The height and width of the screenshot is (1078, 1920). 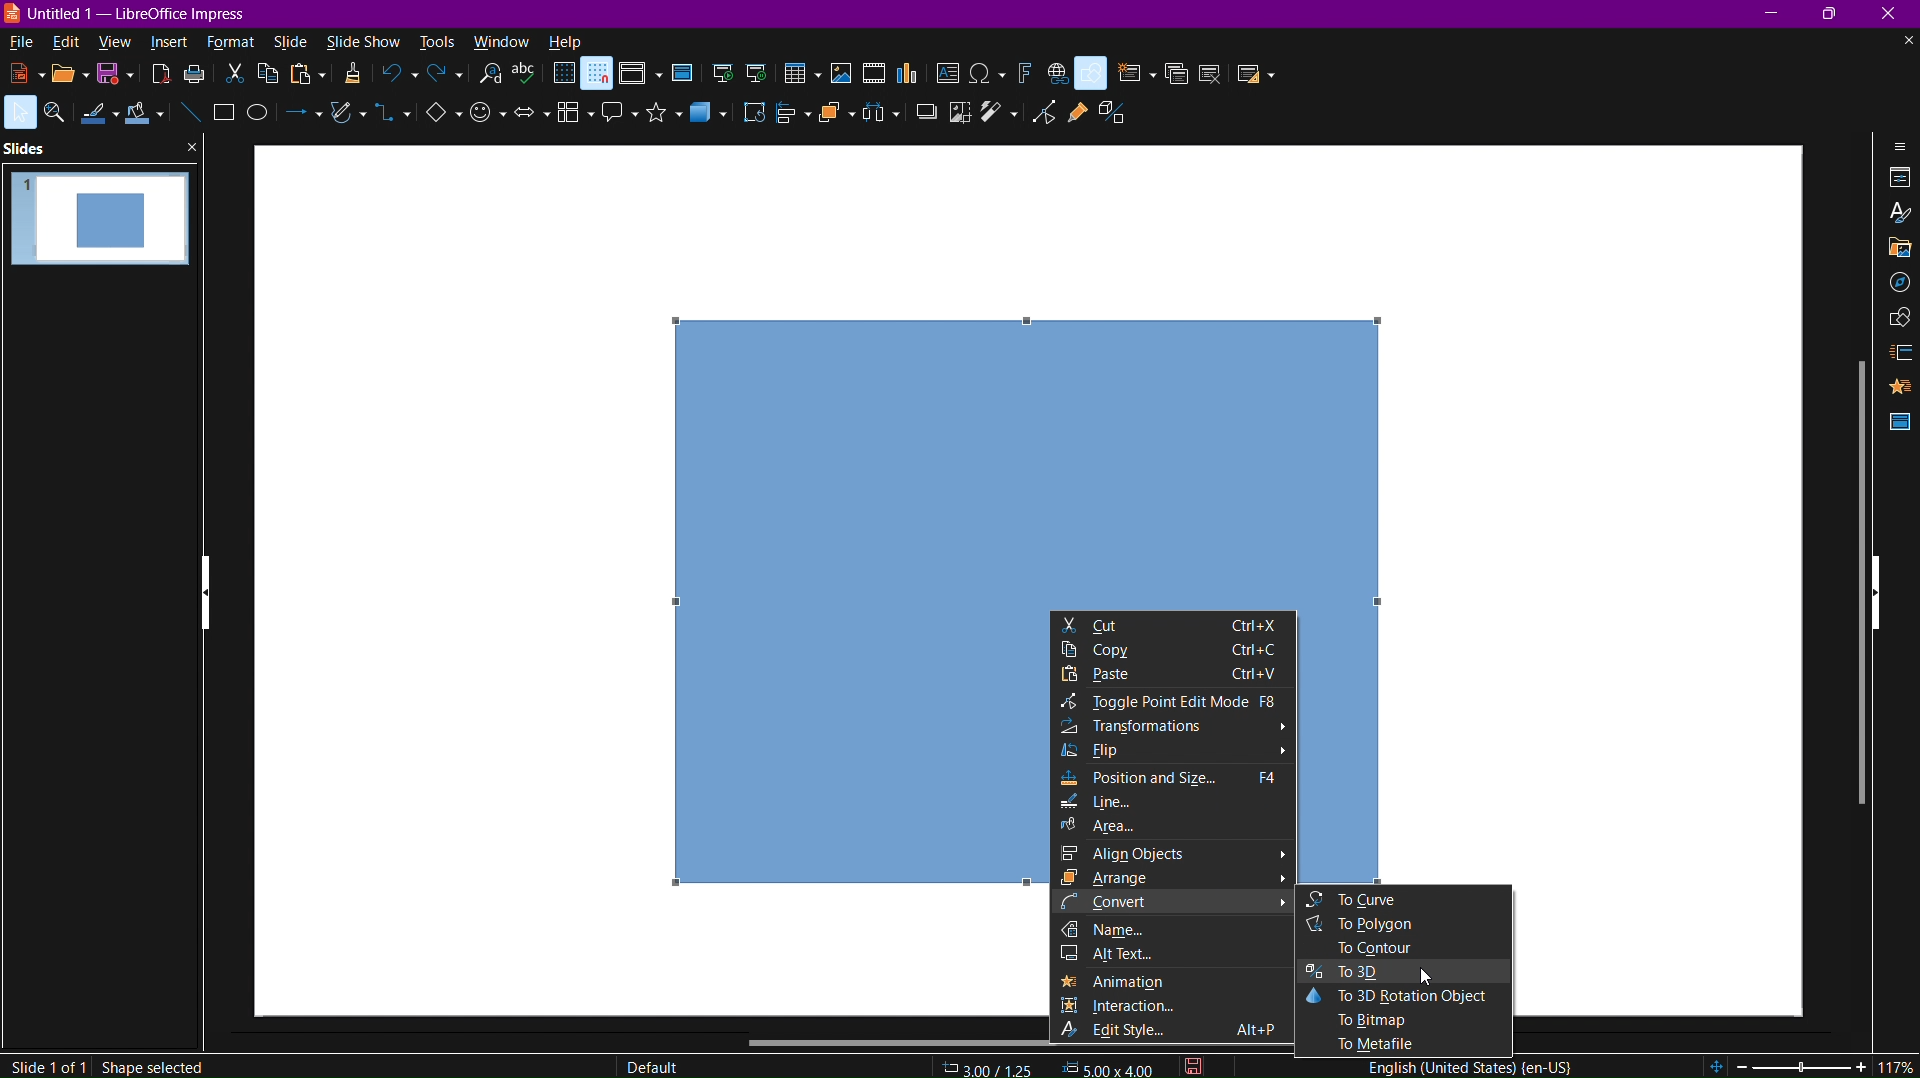 What do you see at coordinates (1171, 903) in the screenshot?
I see `Convert` at bounding box center [1171, 903].